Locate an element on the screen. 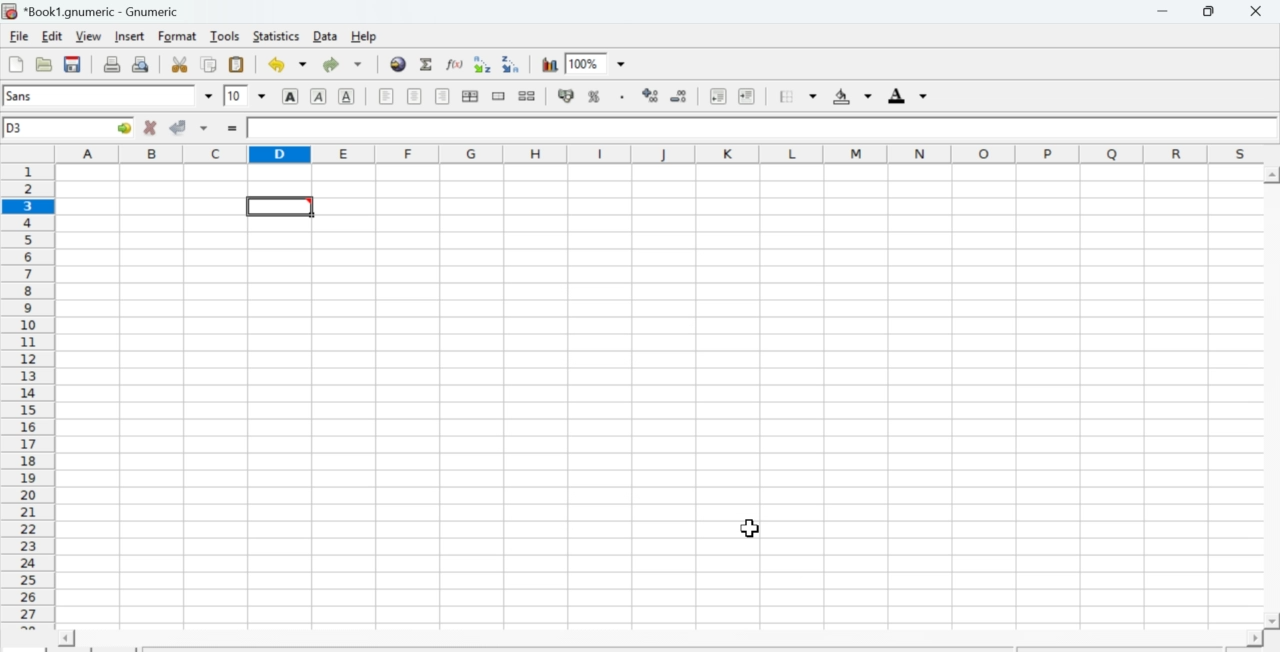  Format selection as percentage is located at coordinates (594, 95).